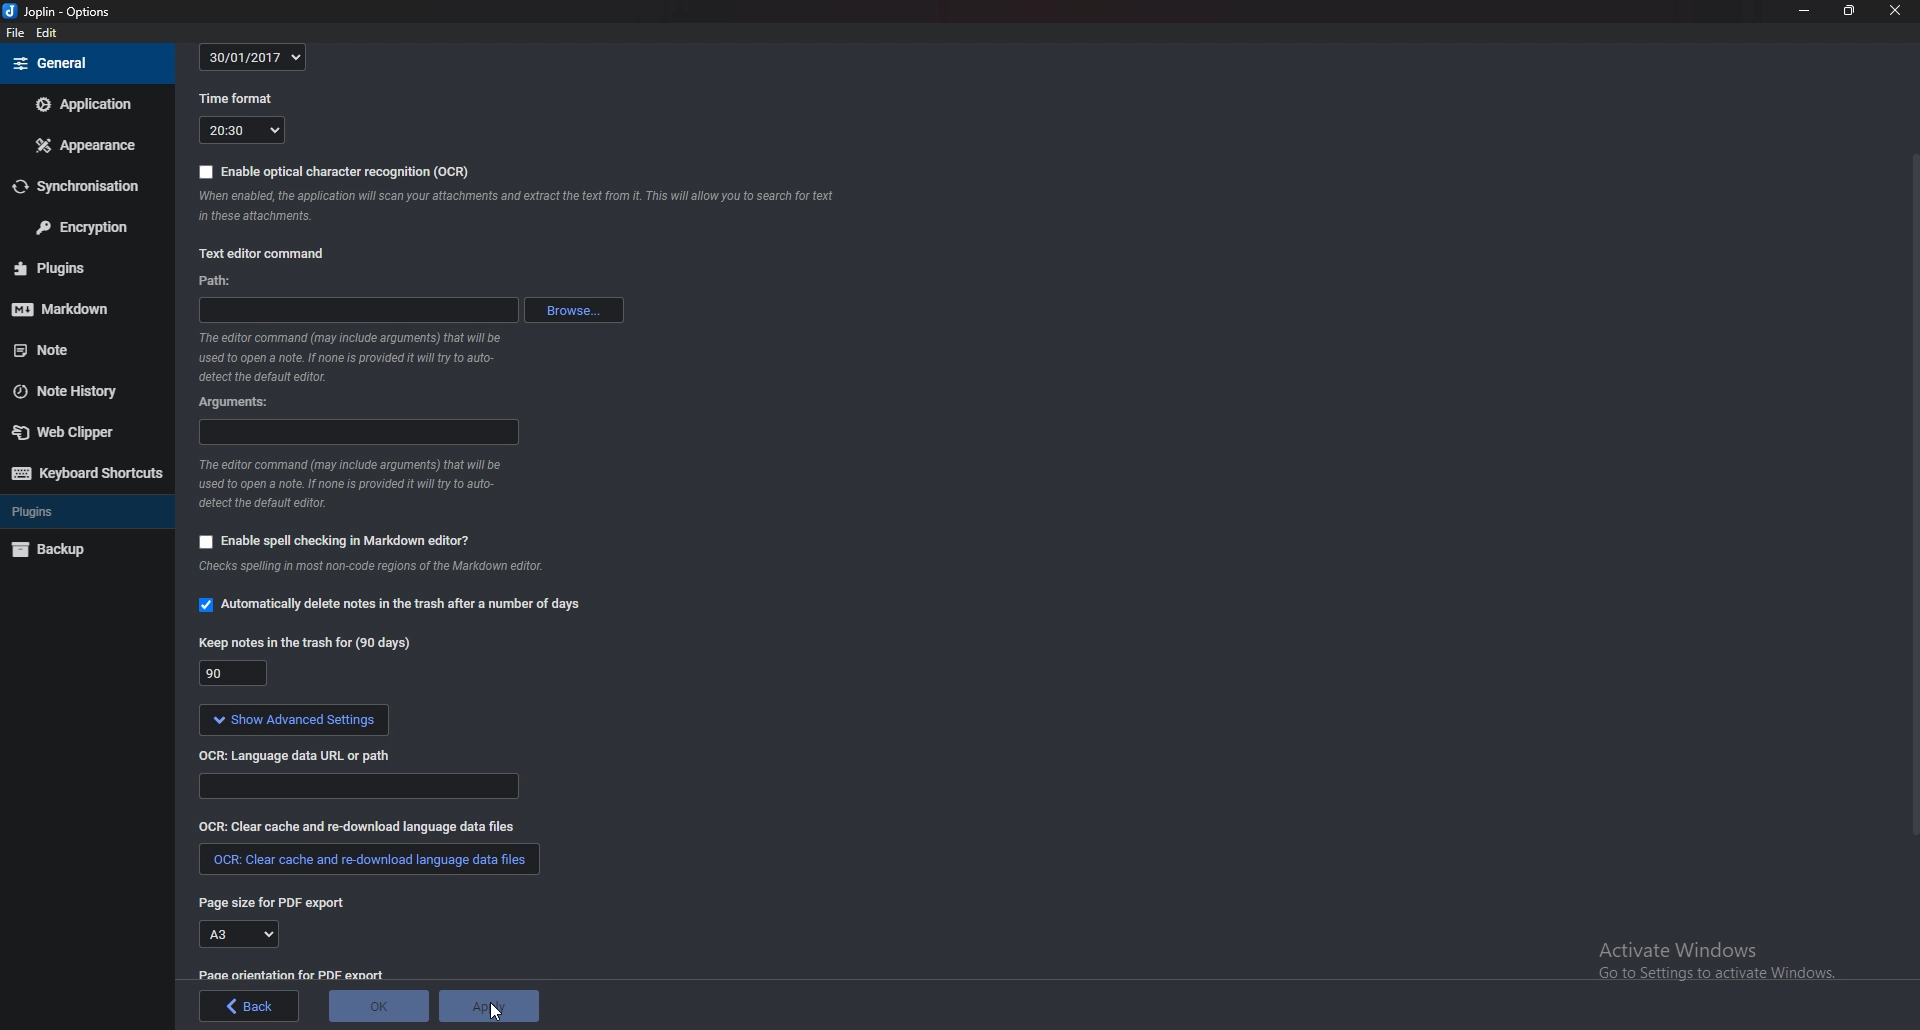  Describe the element at coordinates (380, 1004) in the screenshot. I see `ok` at that location.